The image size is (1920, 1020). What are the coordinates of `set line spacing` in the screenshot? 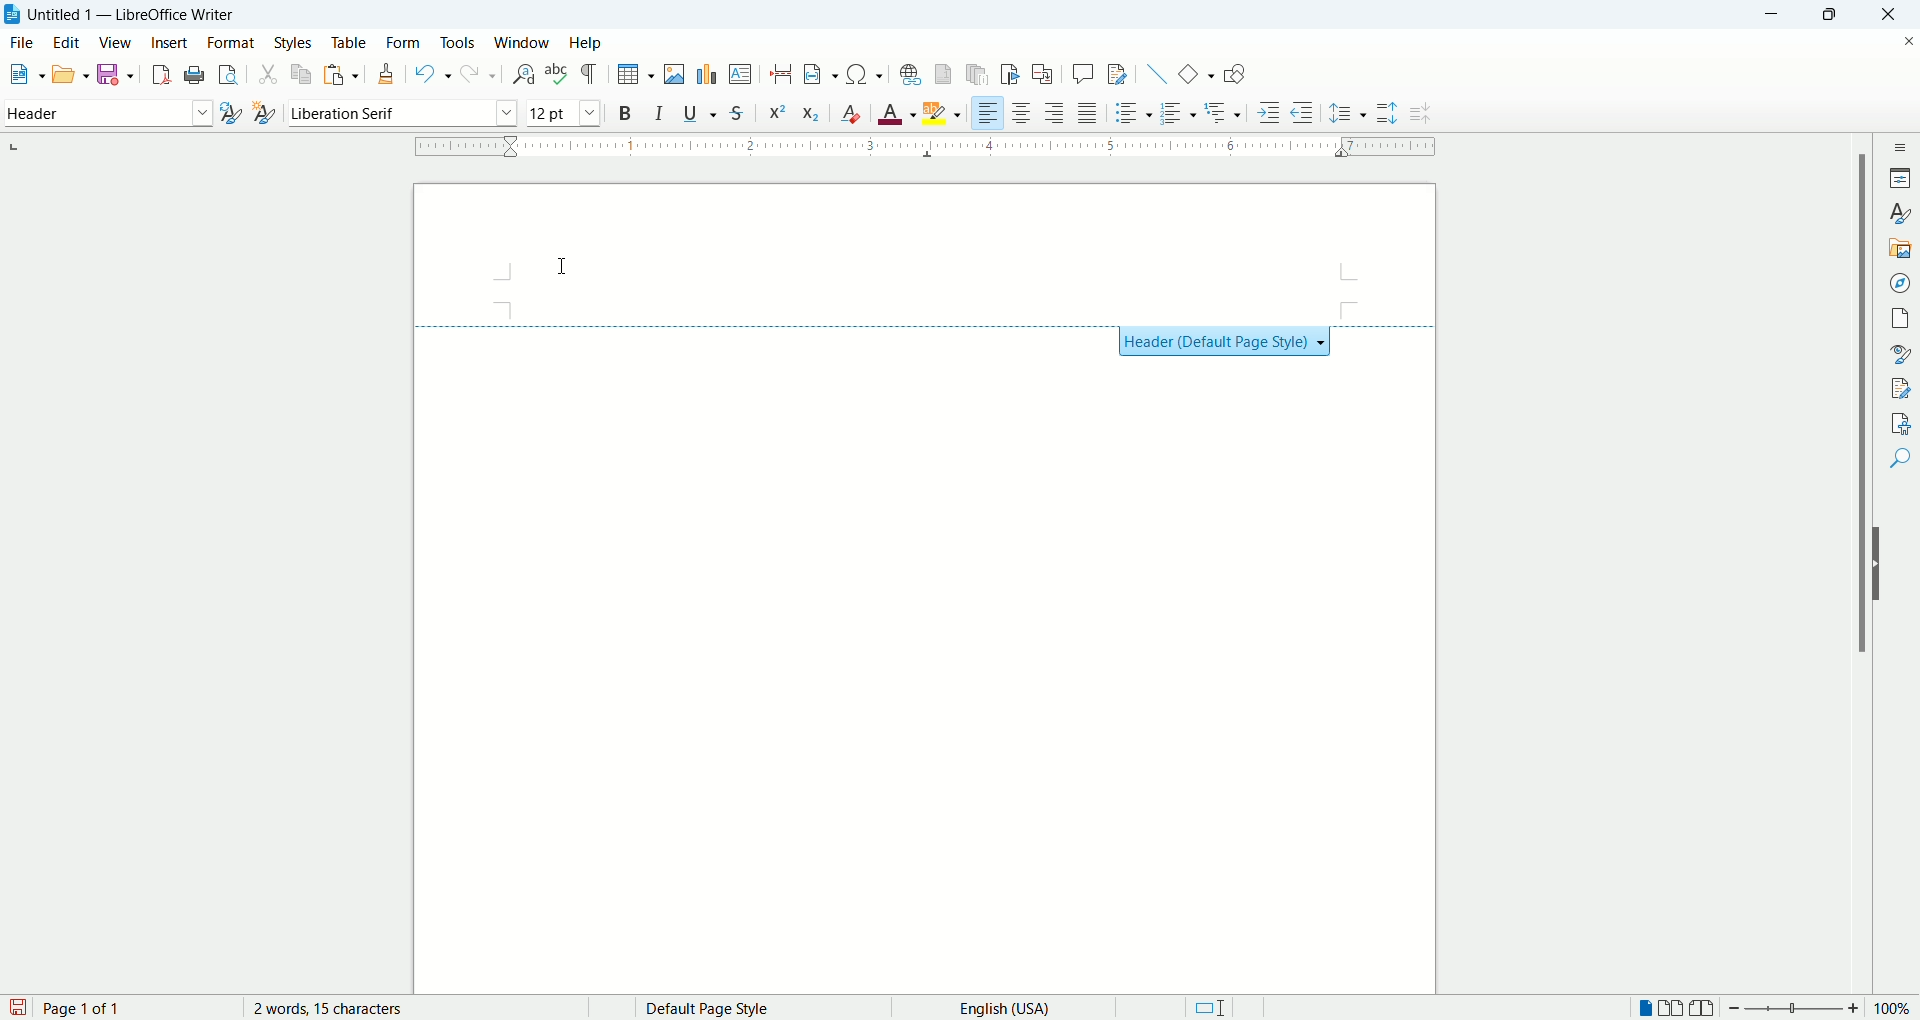 It's located at (1347, 112).